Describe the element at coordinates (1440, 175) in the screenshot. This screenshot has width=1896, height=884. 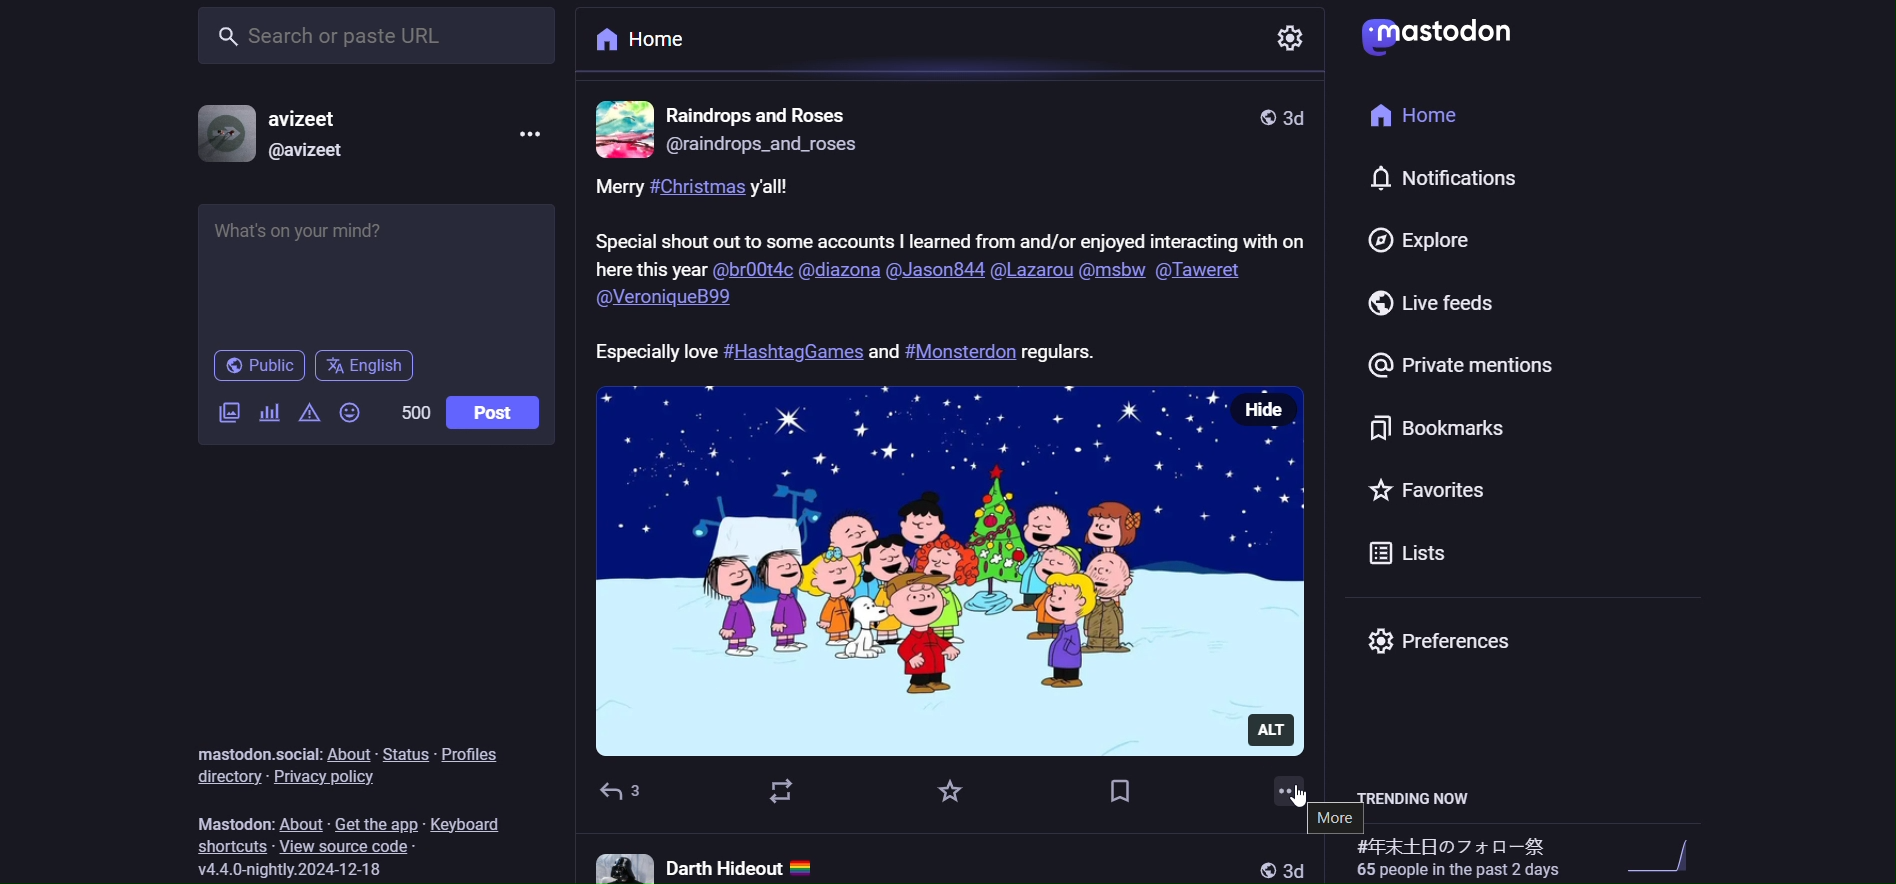
I see `notification` at that location.